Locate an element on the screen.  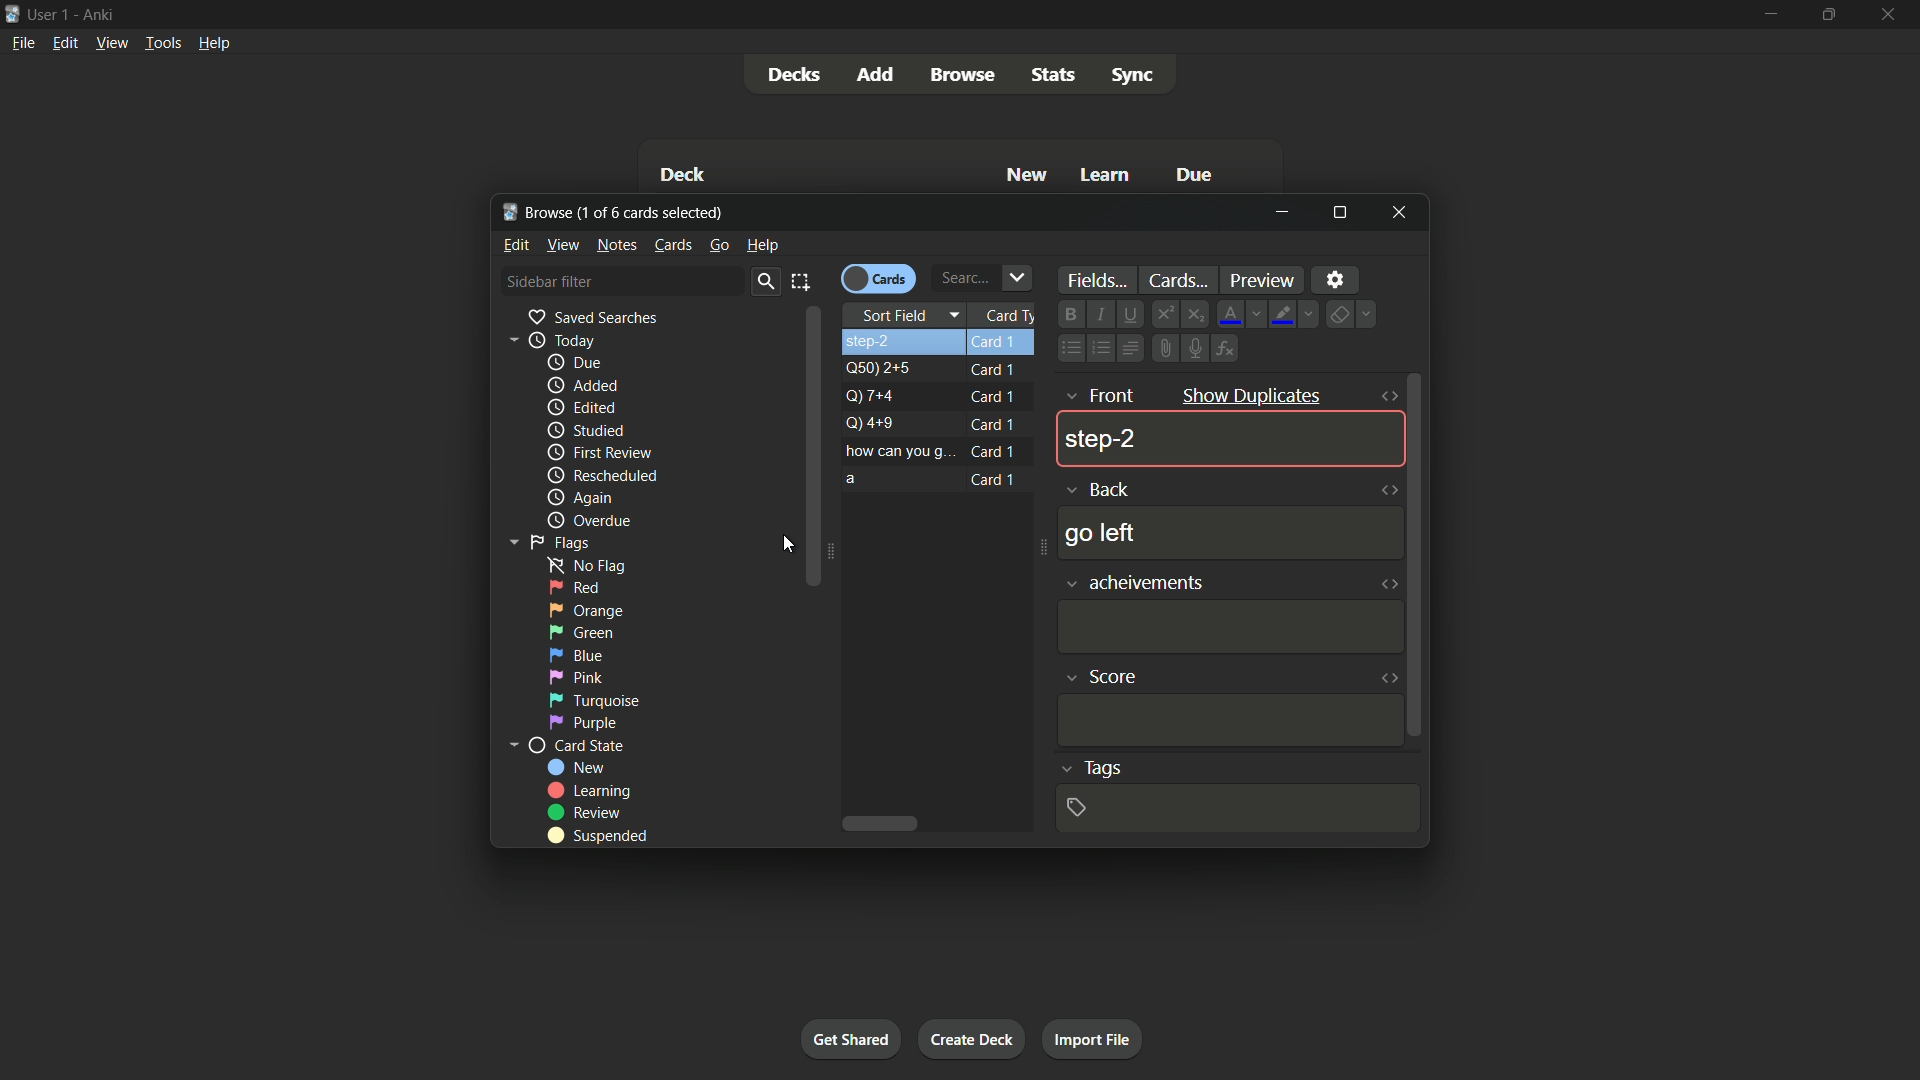
File menu is located at coordinates (21, 46).